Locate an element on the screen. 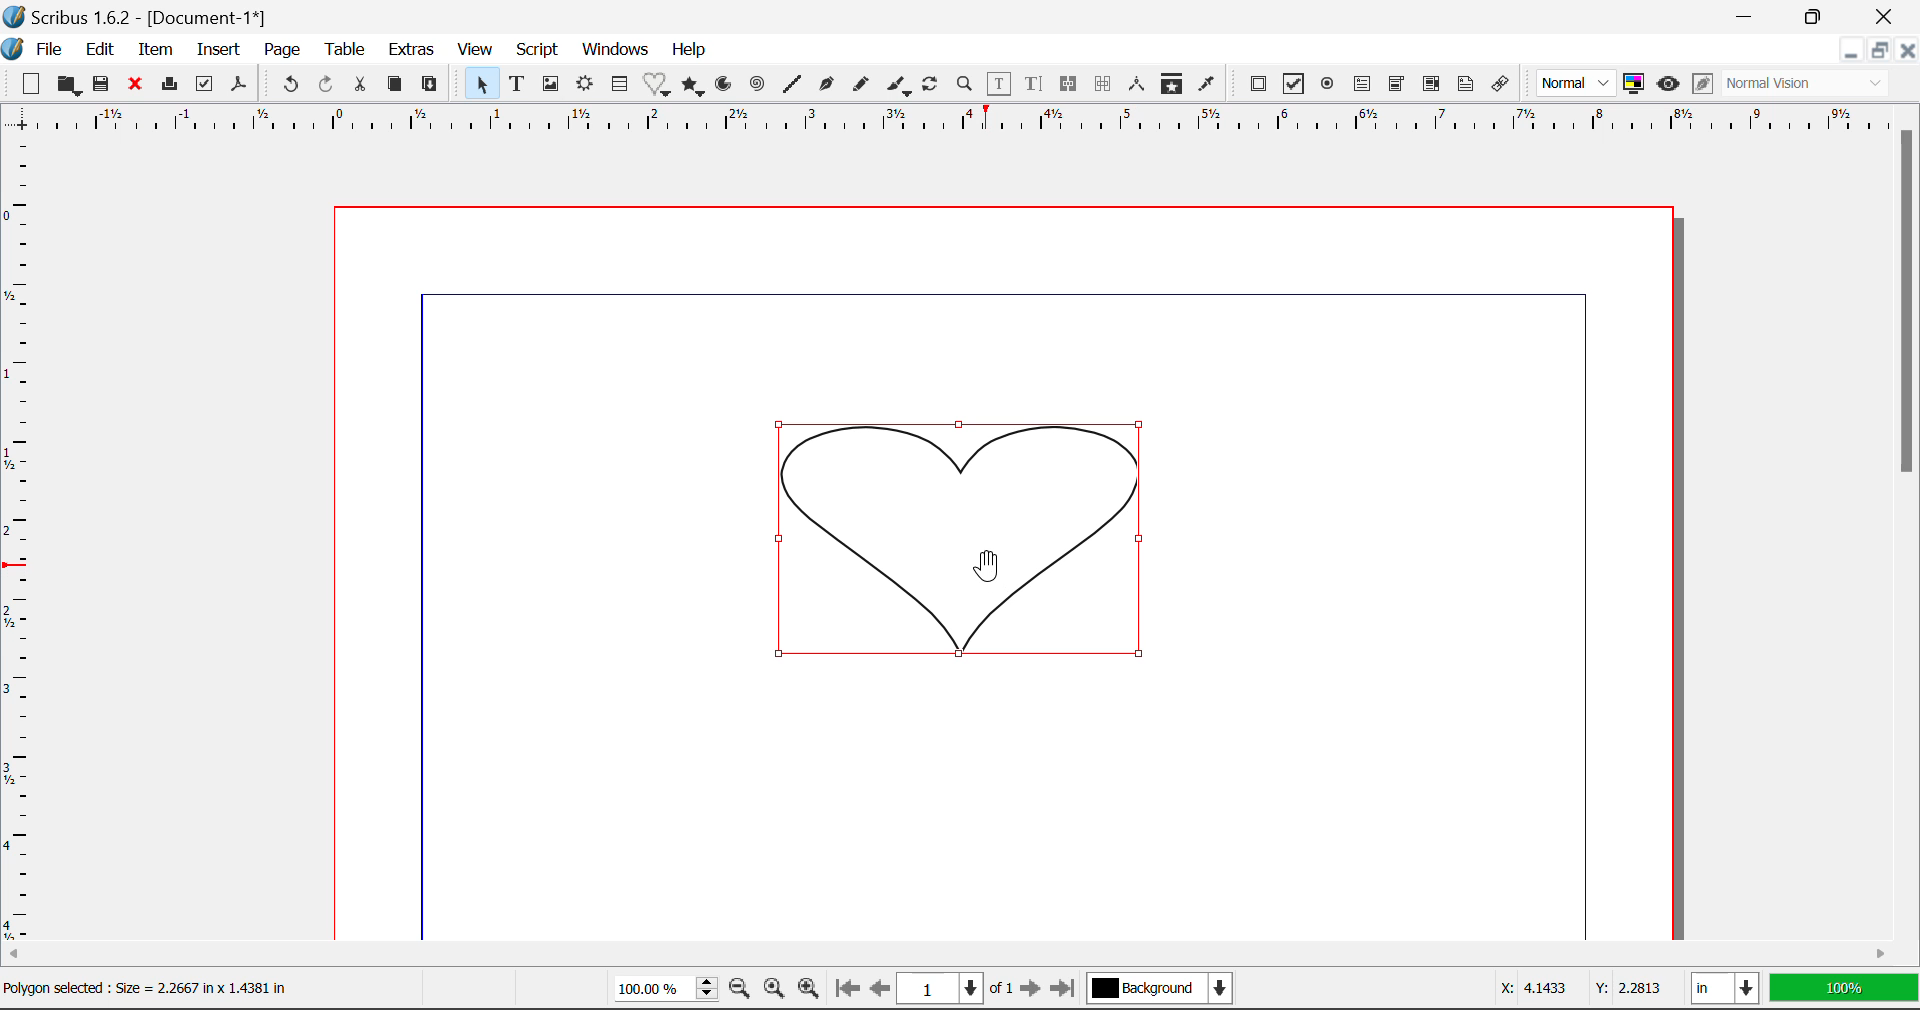 The width and height of the screenshot is (1920, 1010). Save as Pdf is located at coordinates (238, 87).